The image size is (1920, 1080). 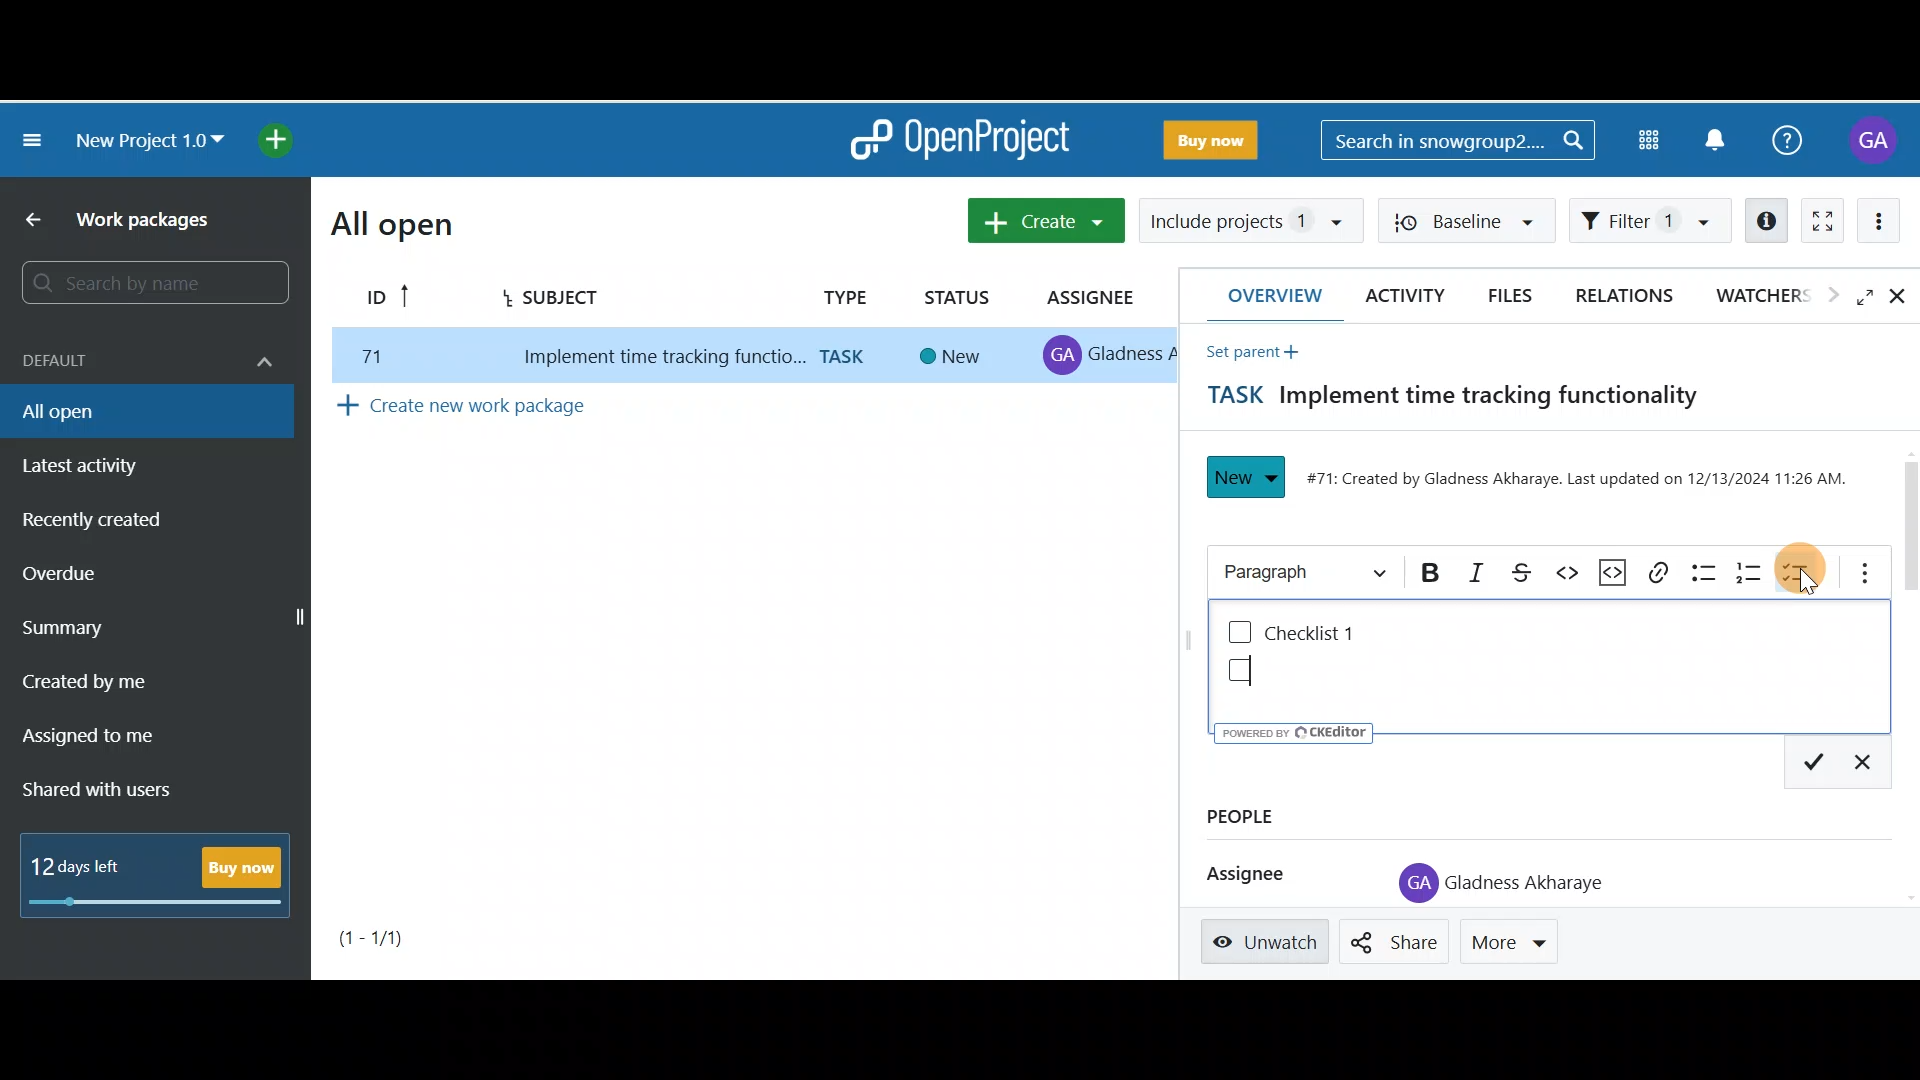 I want to click on Search bar, so click(x=1462, y=137).